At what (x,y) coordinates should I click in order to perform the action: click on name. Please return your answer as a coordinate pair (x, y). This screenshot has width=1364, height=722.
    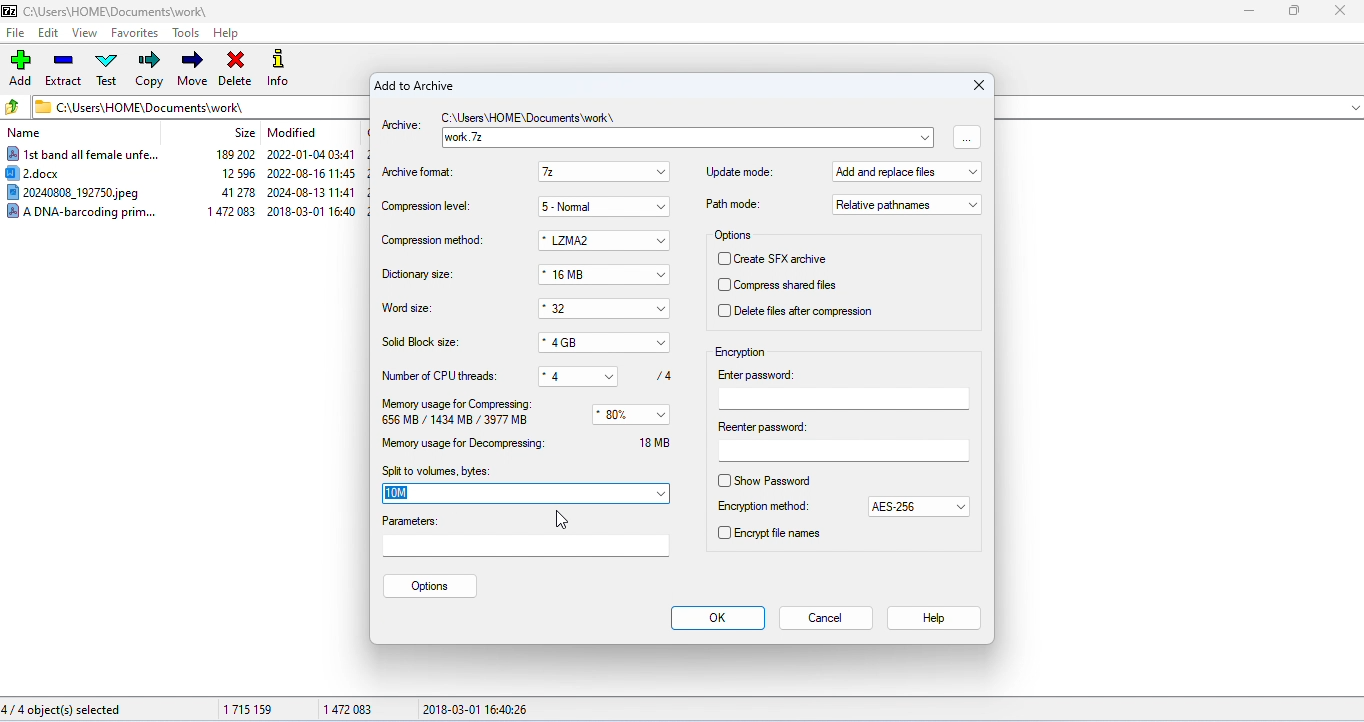
    Looking at the image, I should click on (26, 134).